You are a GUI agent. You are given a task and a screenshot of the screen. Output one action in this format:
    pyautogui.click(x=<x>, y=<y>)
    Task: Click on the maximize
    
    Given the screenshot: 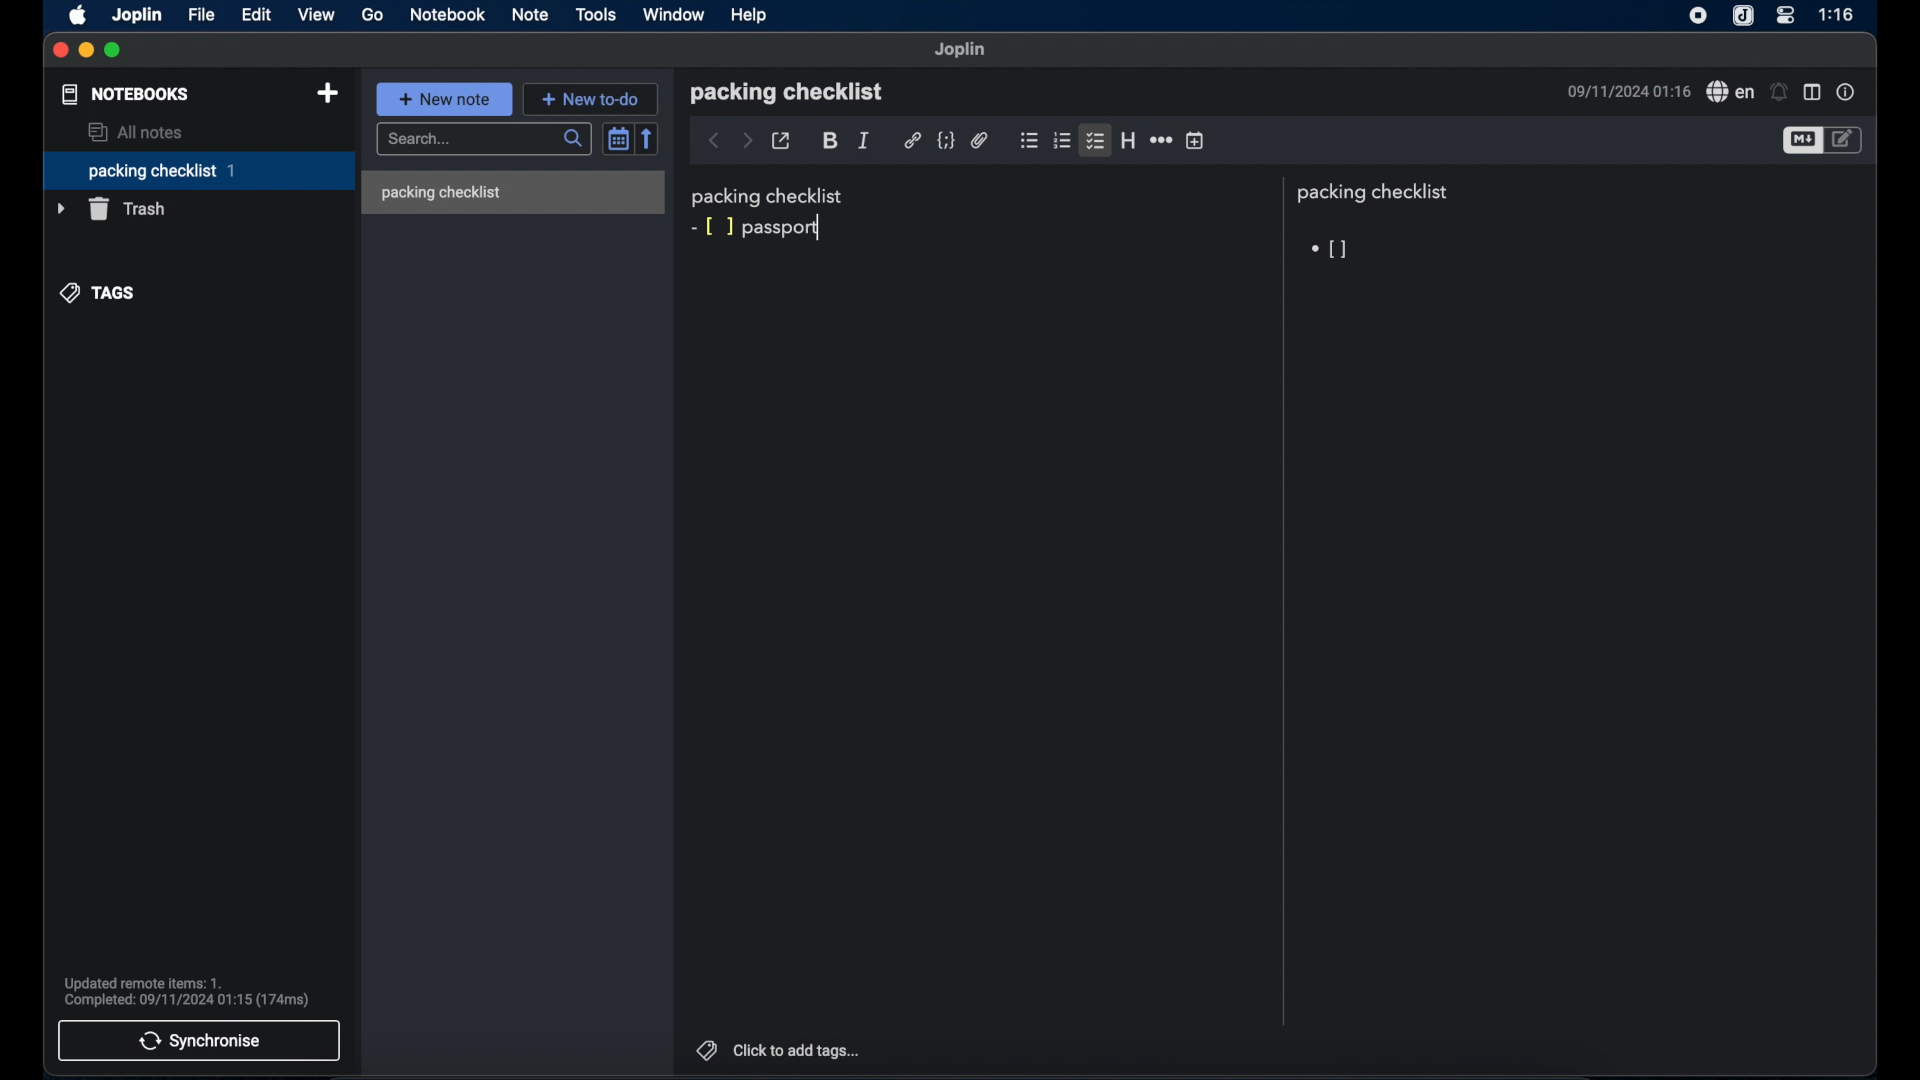 What is the action you would take?
    pyautogui.click(x=114, y=51)
    